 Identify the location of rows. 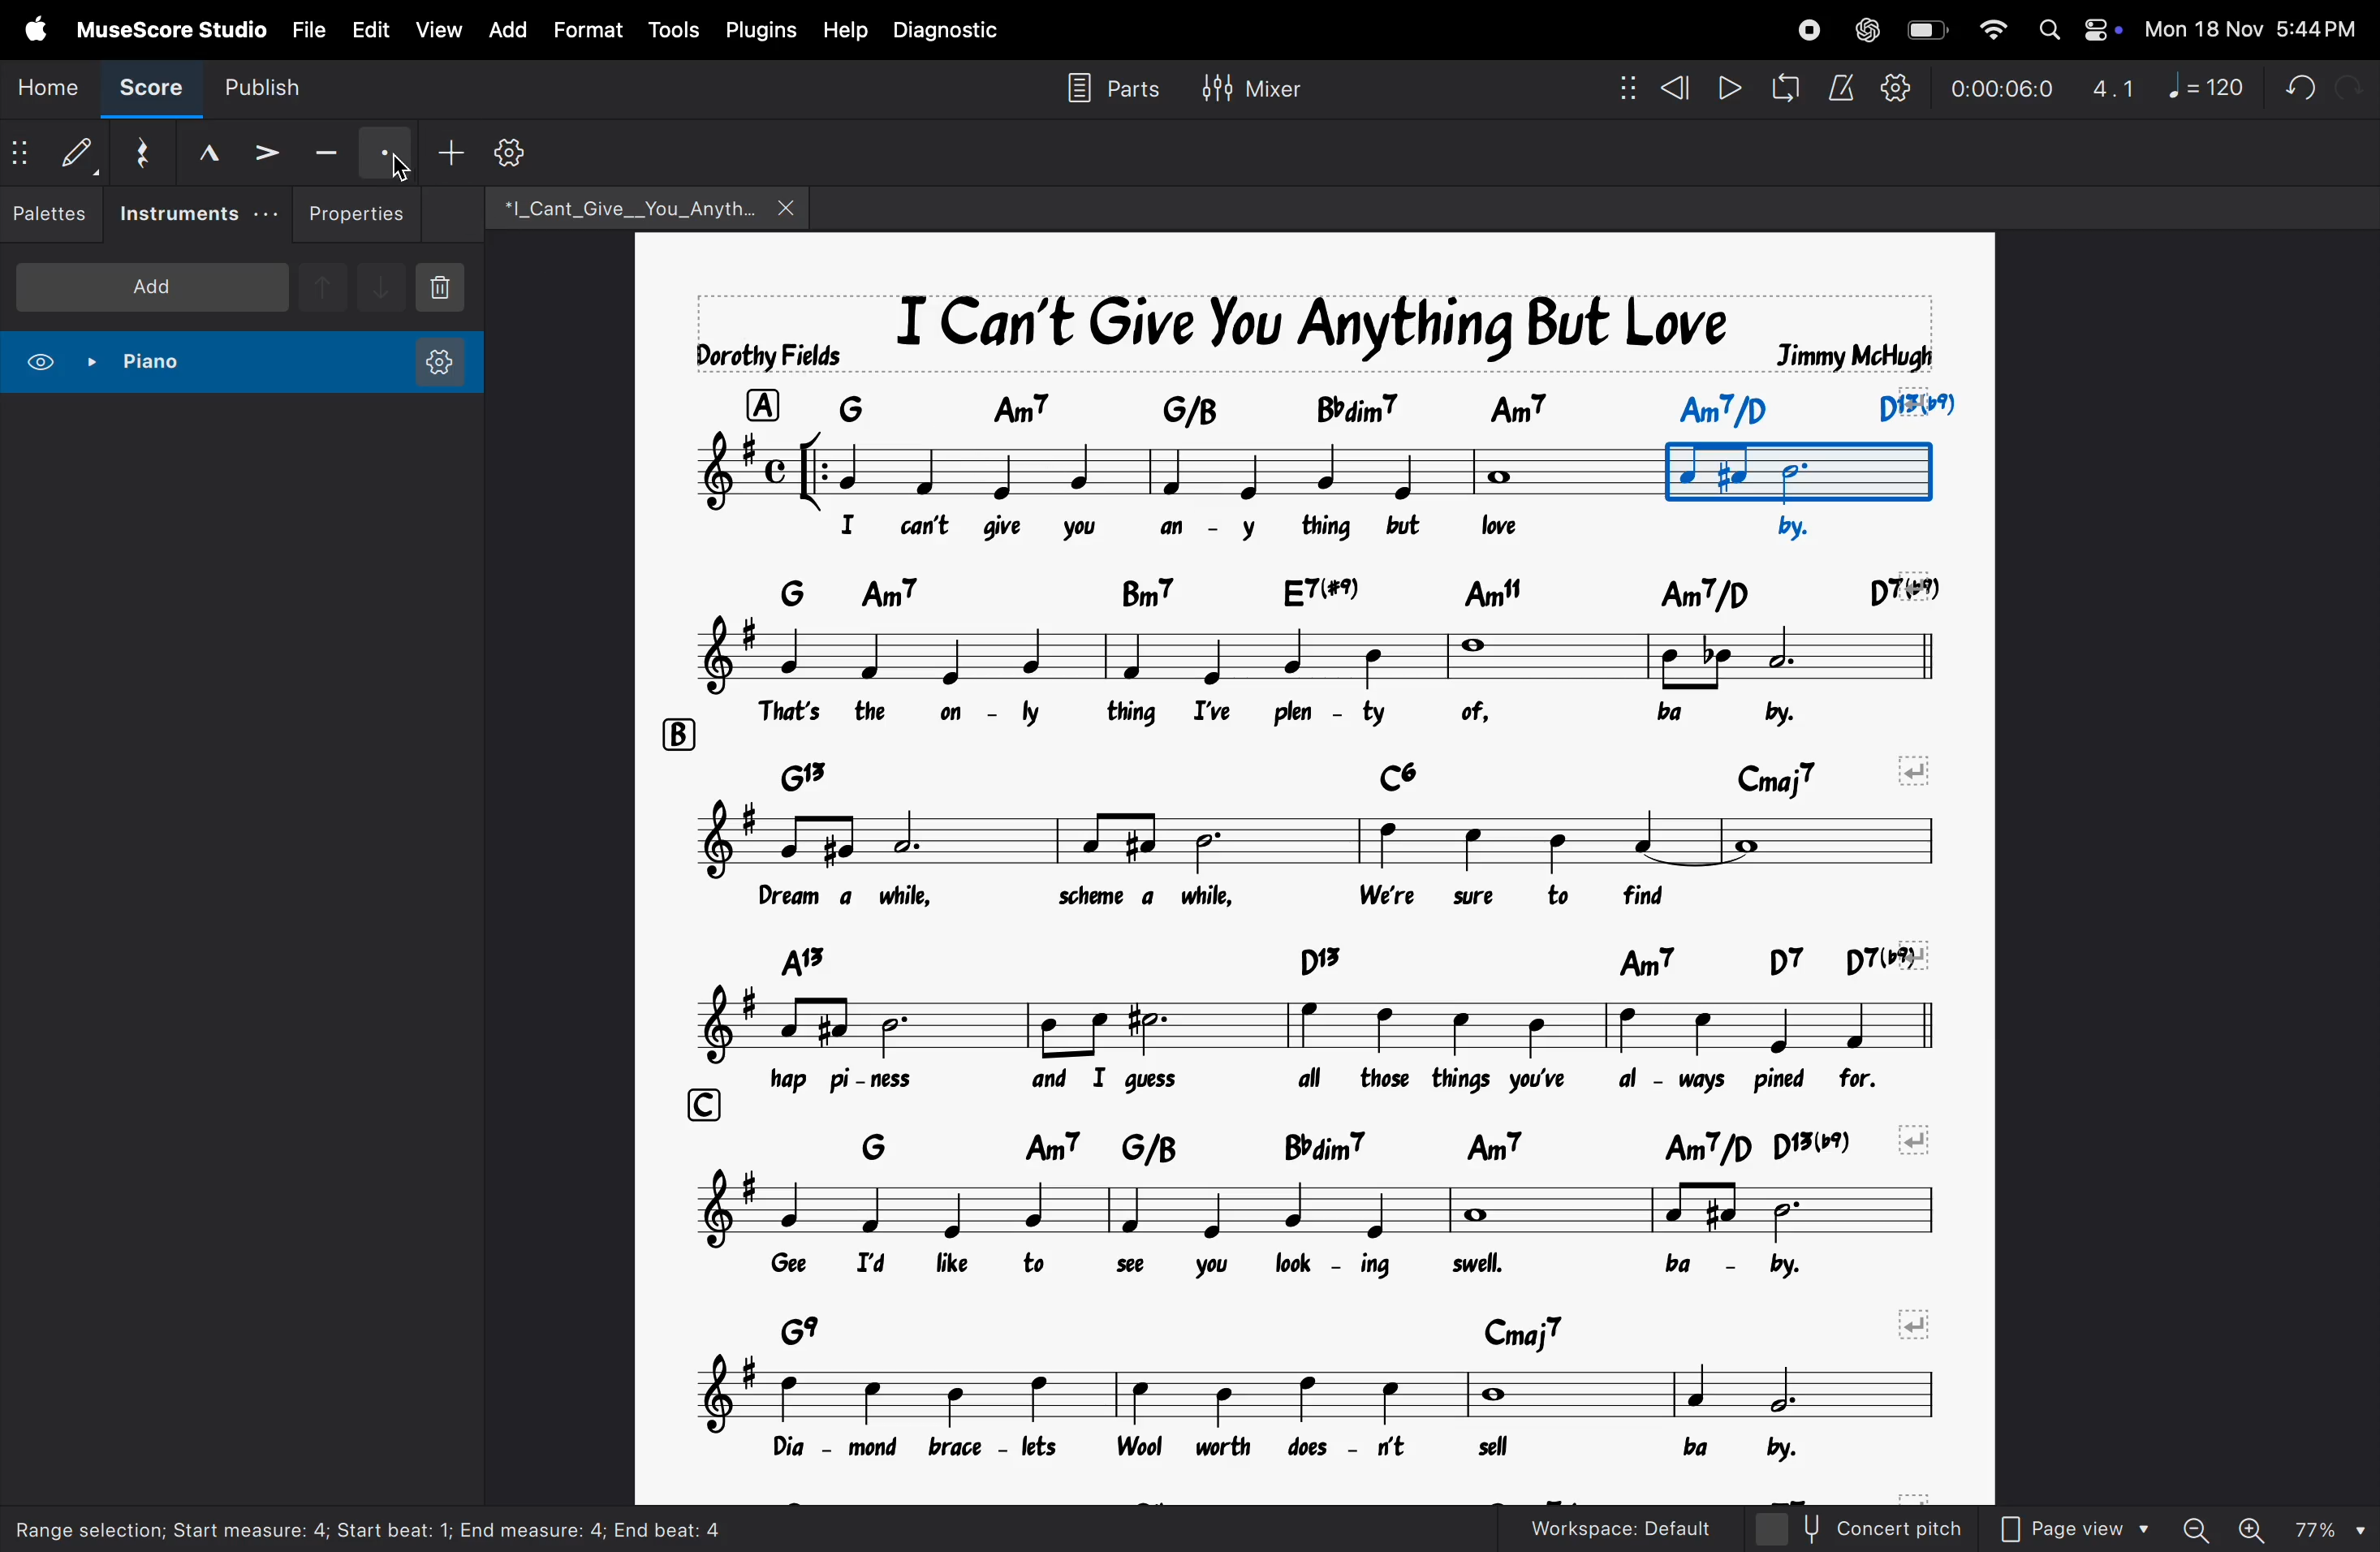
(676, 732).